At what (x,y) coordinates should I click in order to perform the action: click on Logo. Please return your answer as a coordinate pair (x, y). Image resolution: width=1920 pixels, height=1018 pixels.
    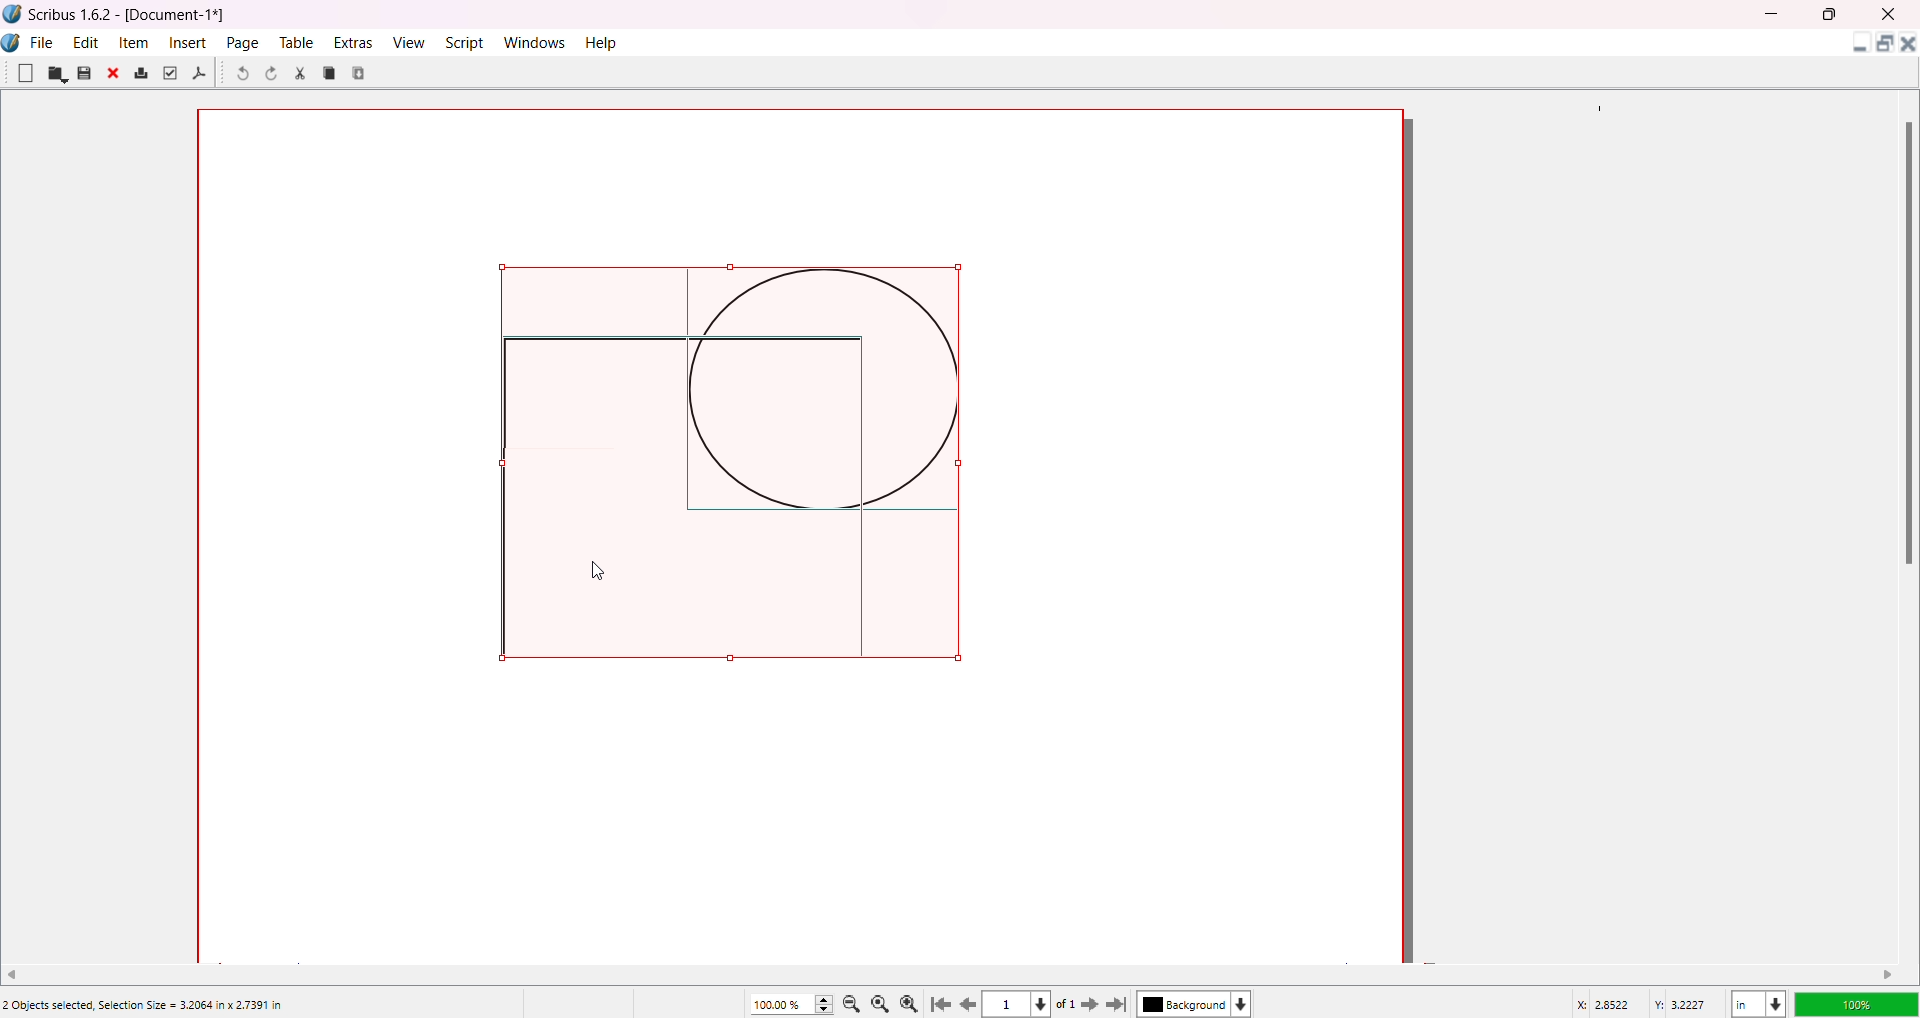
    Looking at the image, I should click on (13, 14).